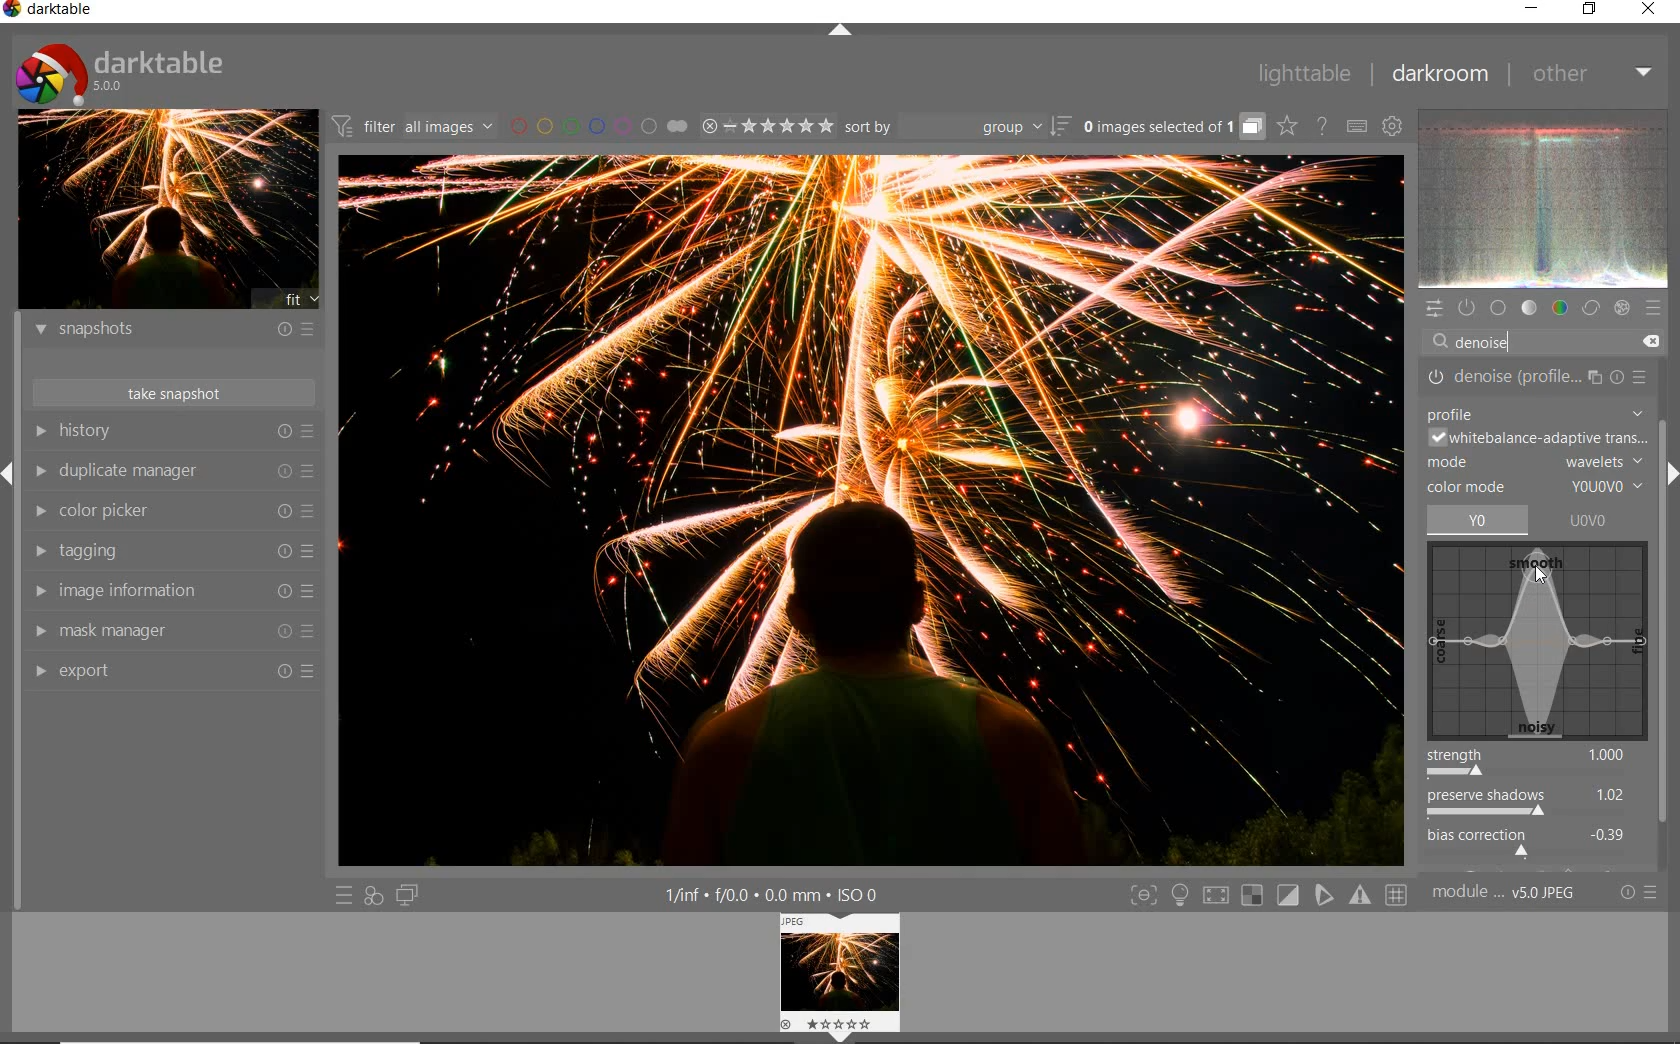 This screenshot has width=1680, height=1044. I want to click on selected image, so click(871, 510).